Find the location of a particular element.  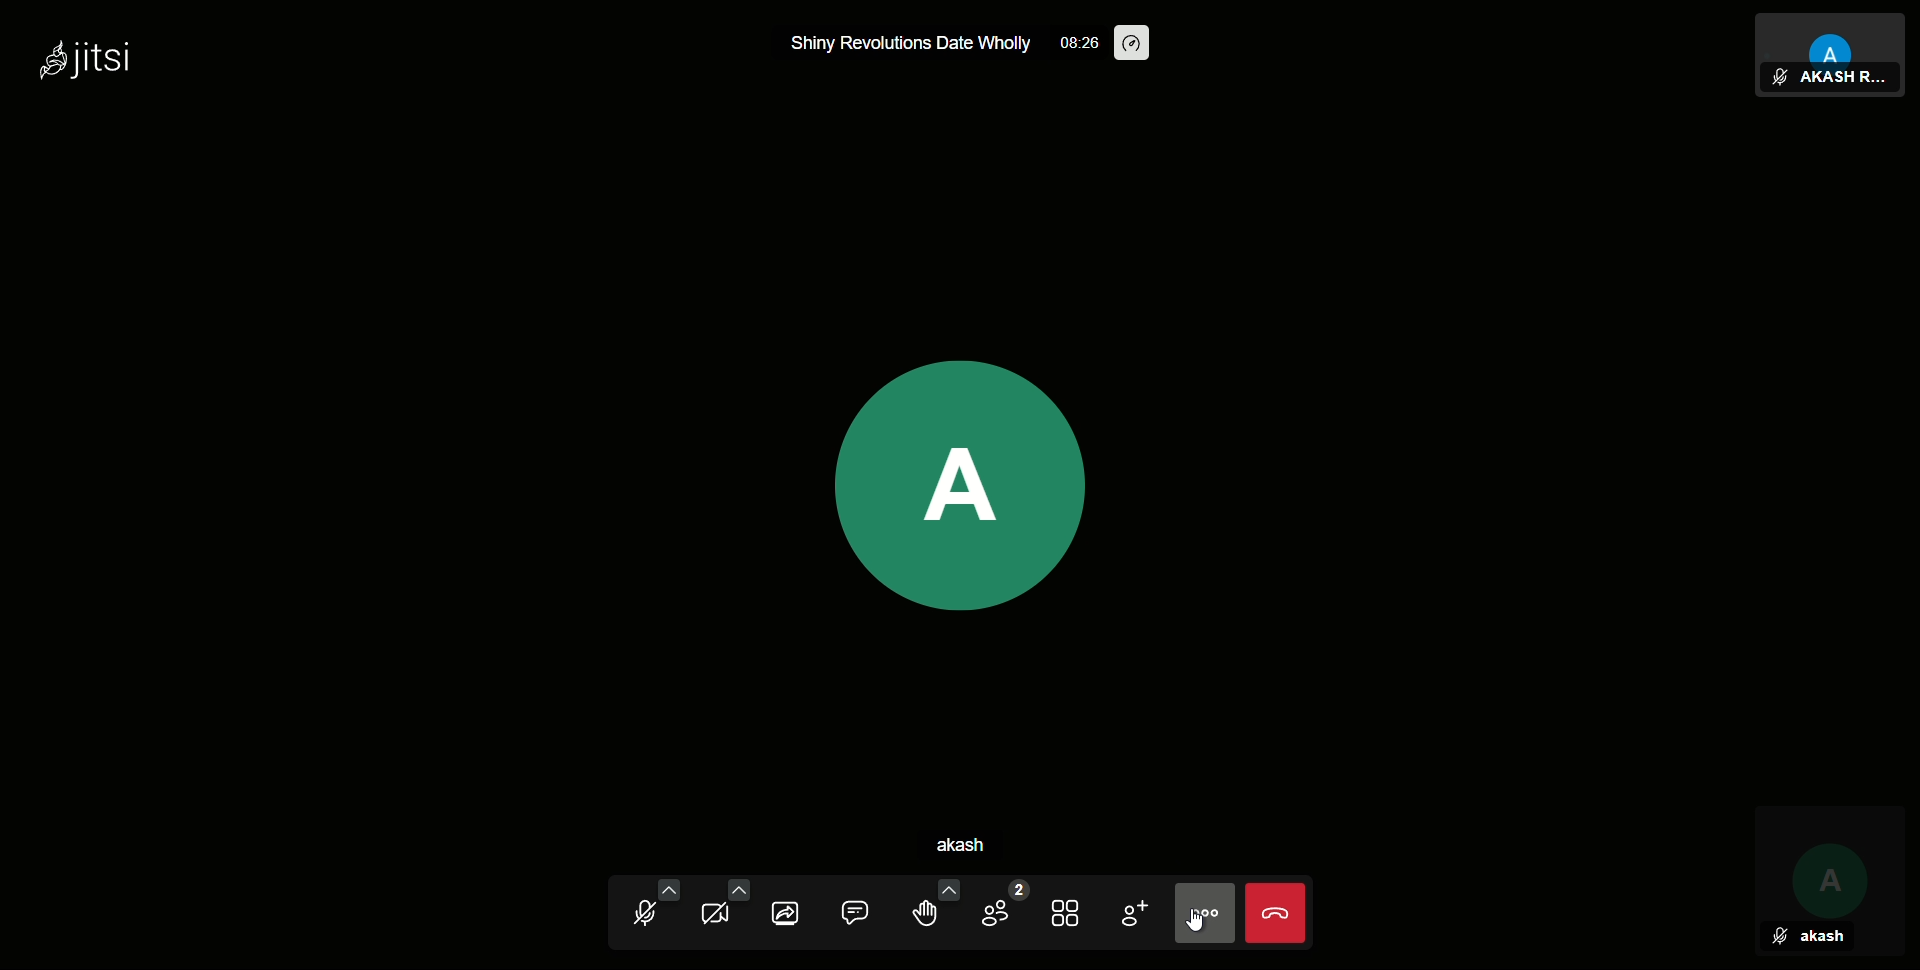

start screen sharing is located at coordinates (793, 910).